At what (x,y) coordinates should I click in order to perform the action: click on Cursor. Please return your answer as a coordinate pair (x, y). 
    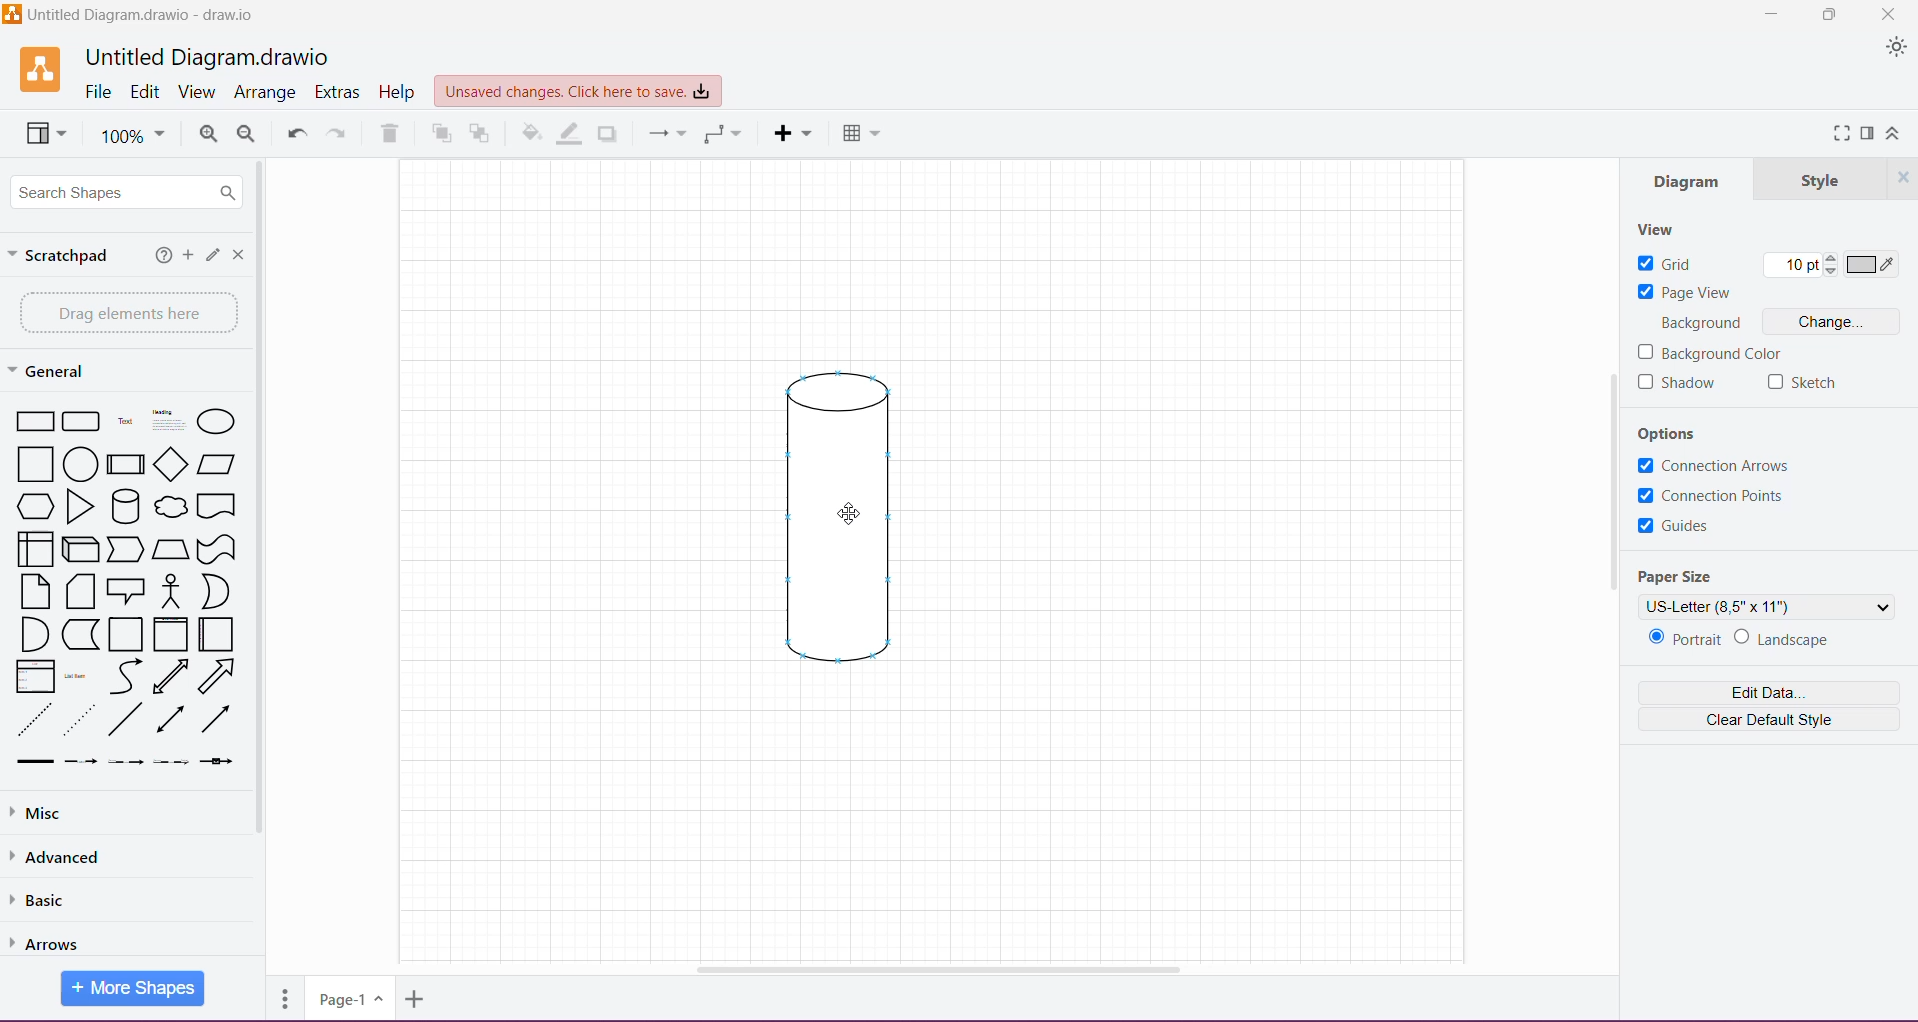
    Looking at the image, I should click on (837, 514).